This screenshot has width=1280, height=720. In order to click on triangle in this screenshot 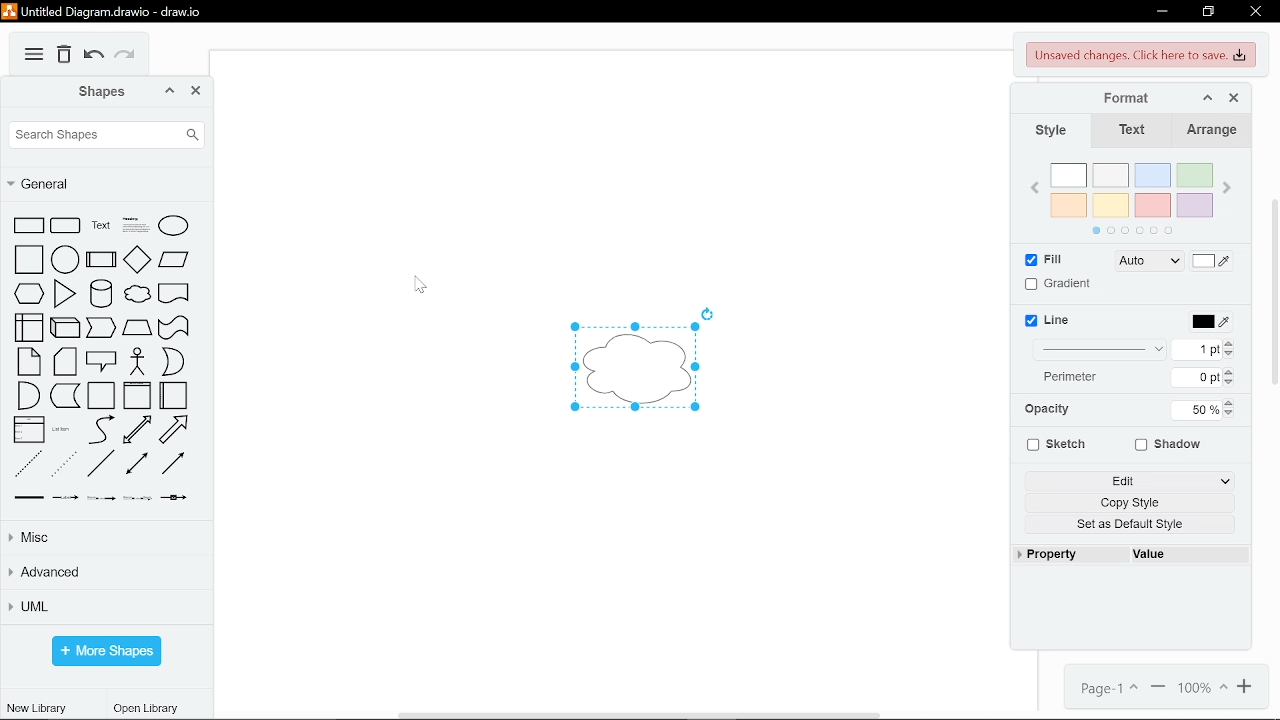, I will do `click(63, 293)`.